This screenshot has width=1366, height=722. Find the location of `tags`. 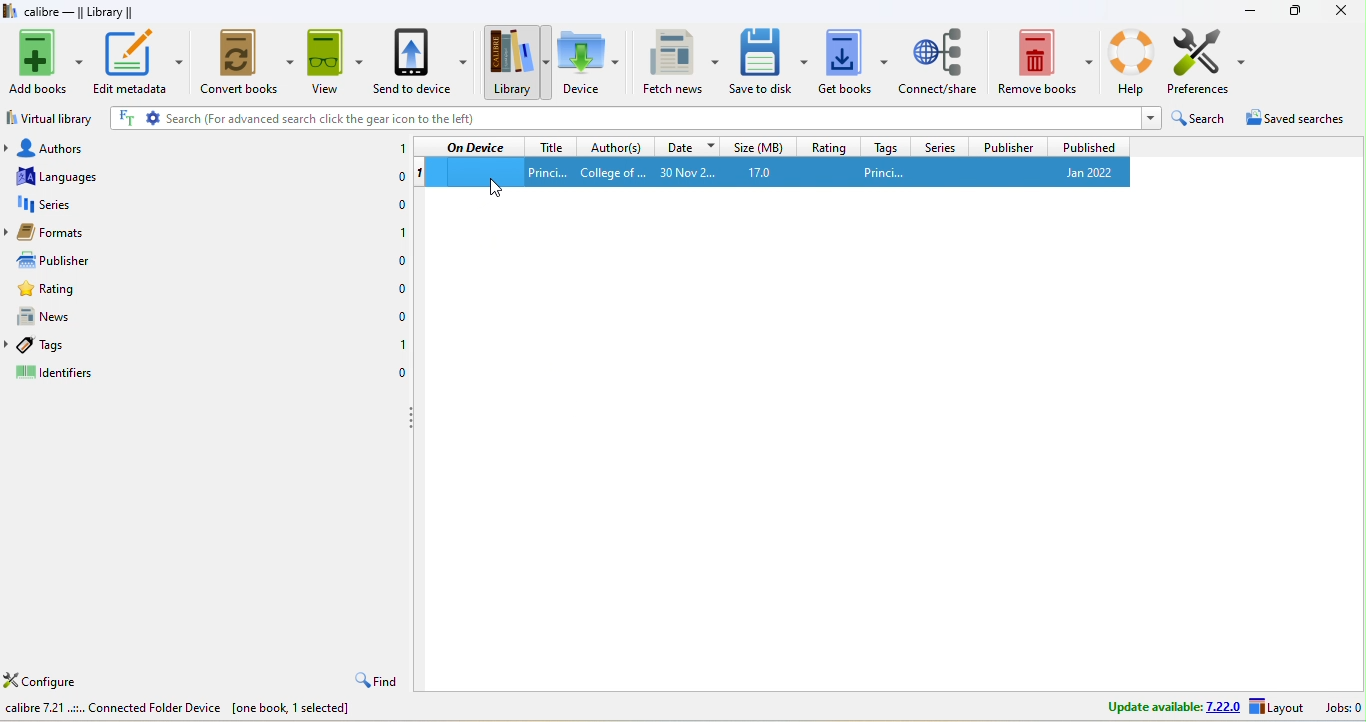

tags is located at coordinates (63, 343).